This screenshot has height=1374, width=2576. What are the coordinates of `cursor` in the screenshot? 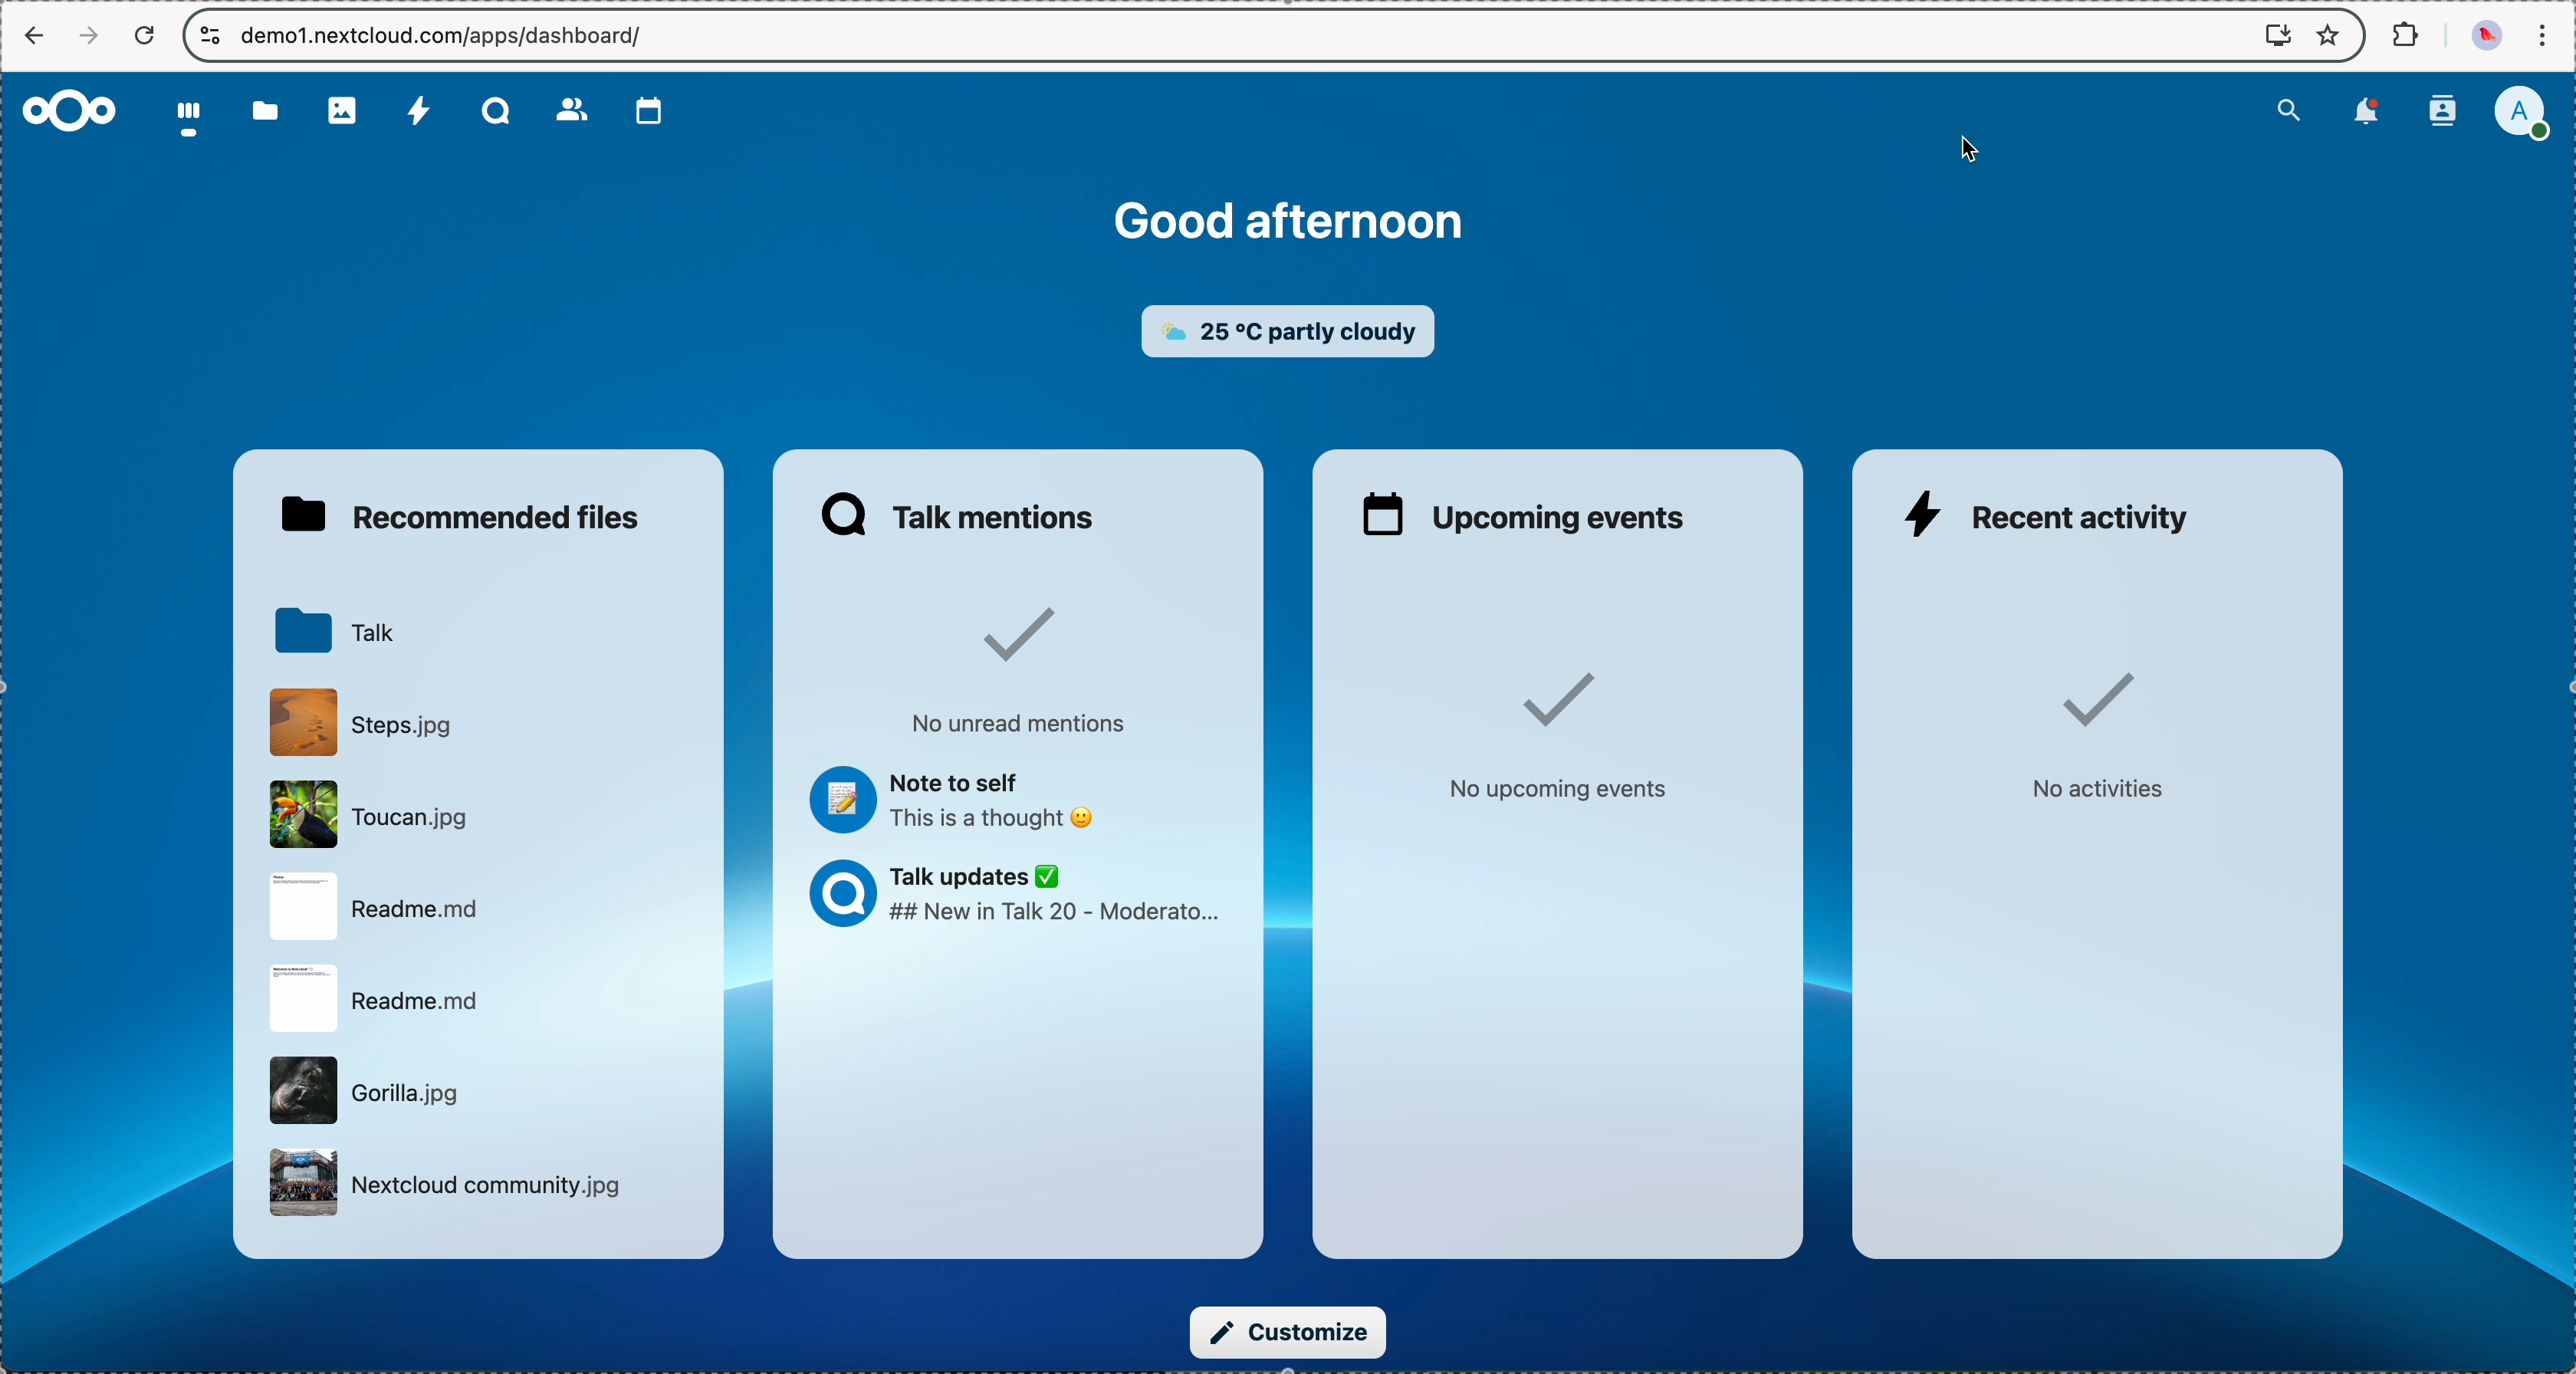 It's located at (1966, 148).